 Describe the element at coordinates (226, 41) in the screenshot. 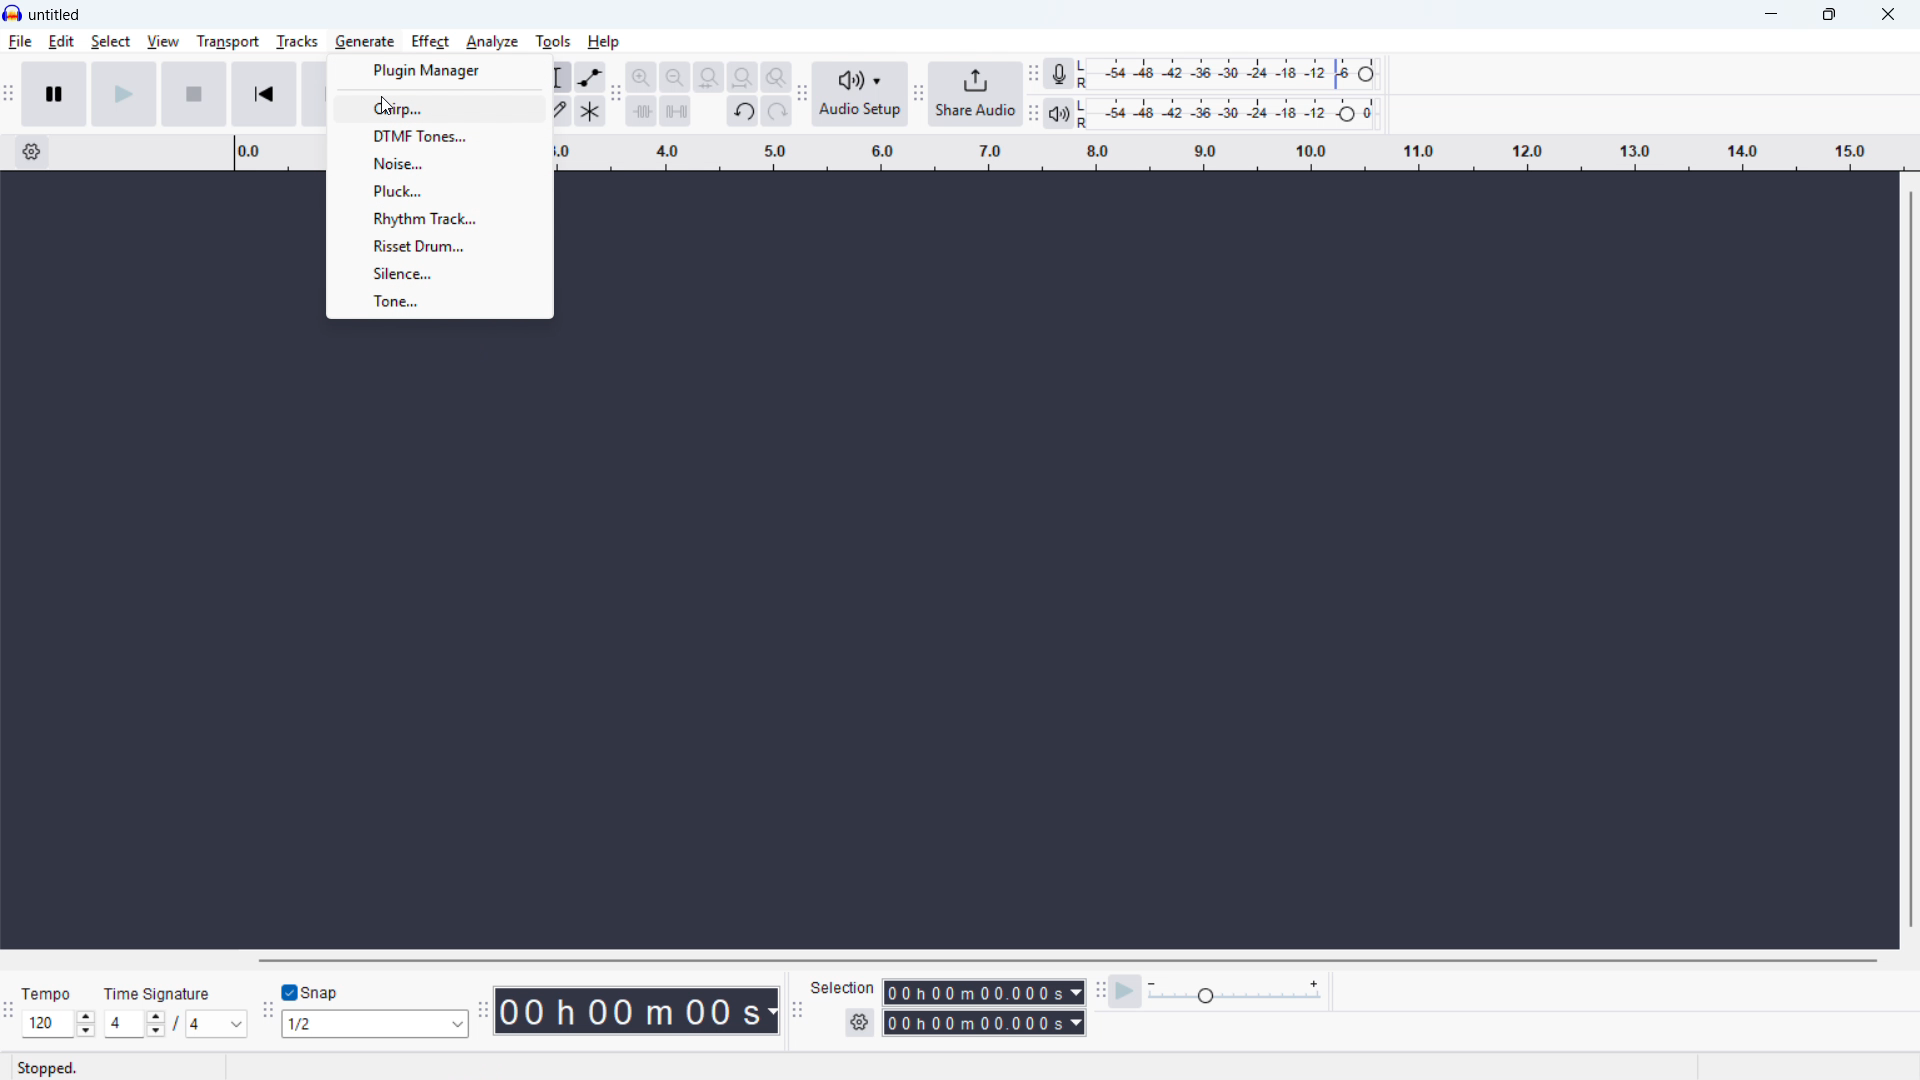

I see `Transport ` at that location.